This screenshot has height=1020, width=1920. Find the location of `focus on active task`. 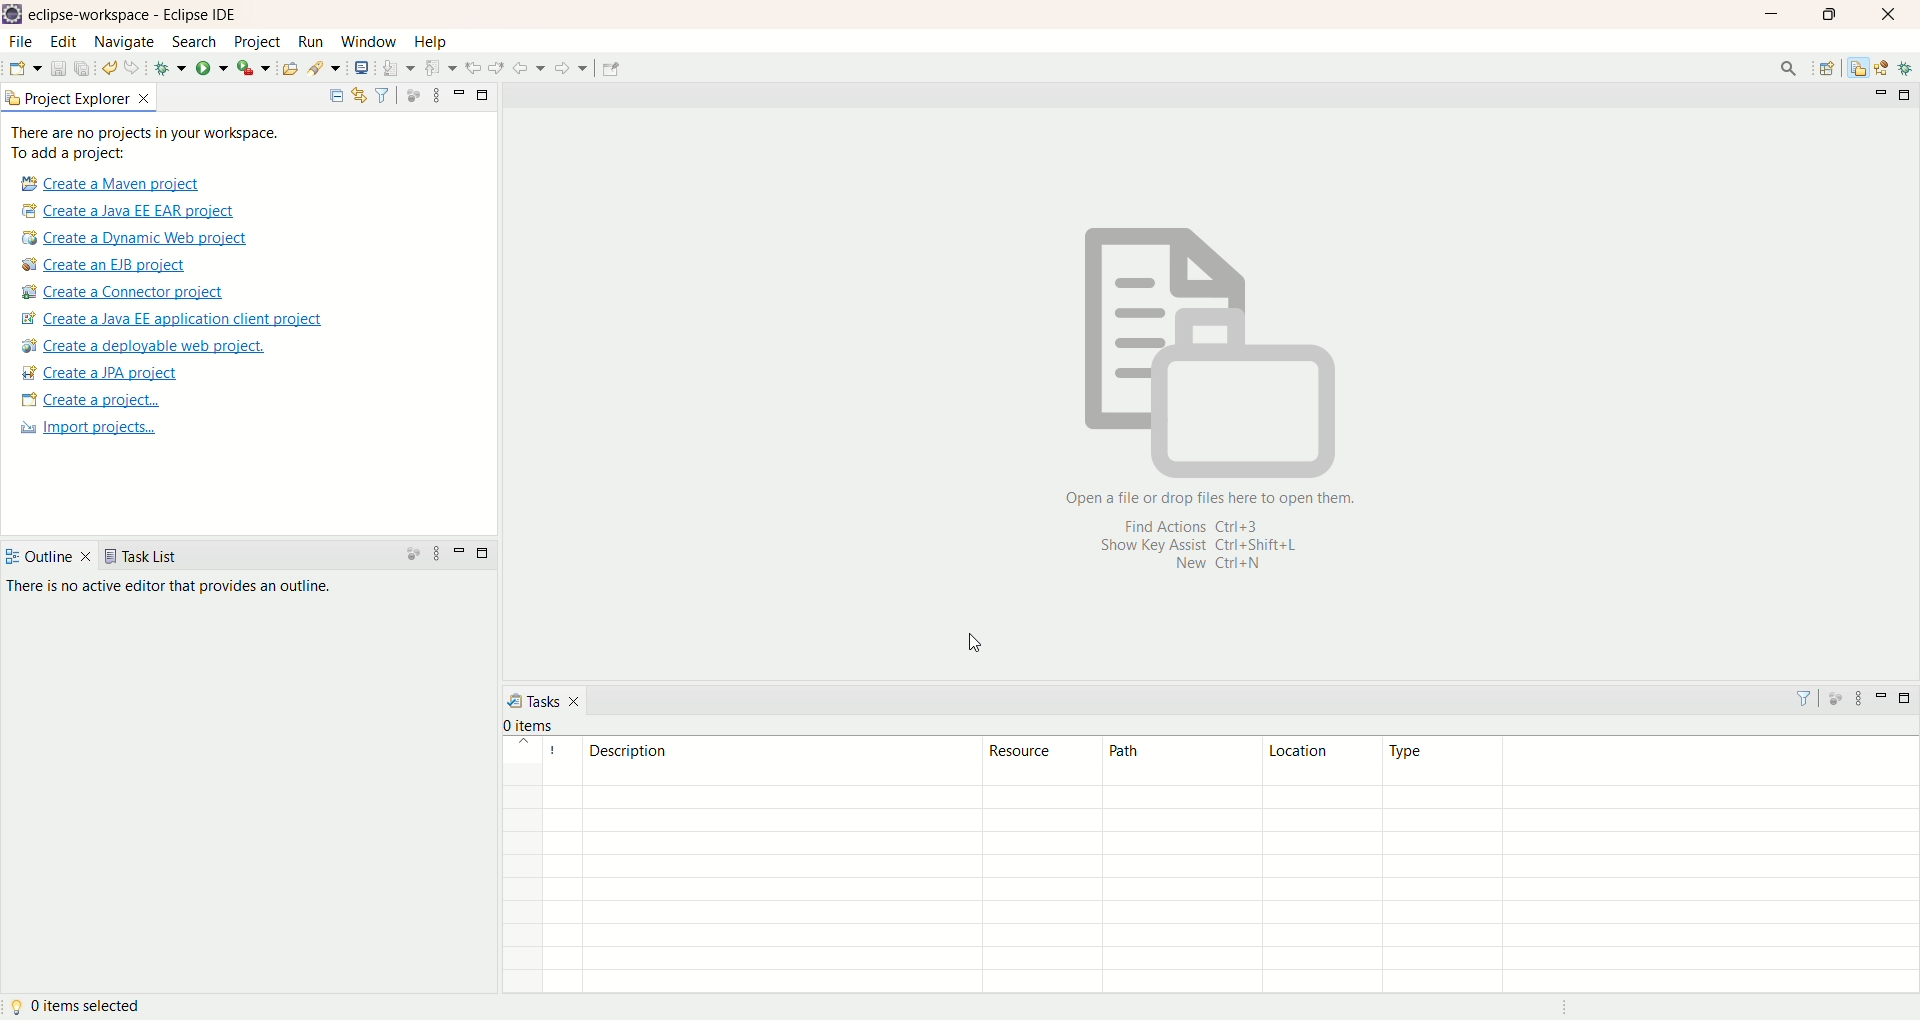

focus on active task is located at coordinates (413, 554).